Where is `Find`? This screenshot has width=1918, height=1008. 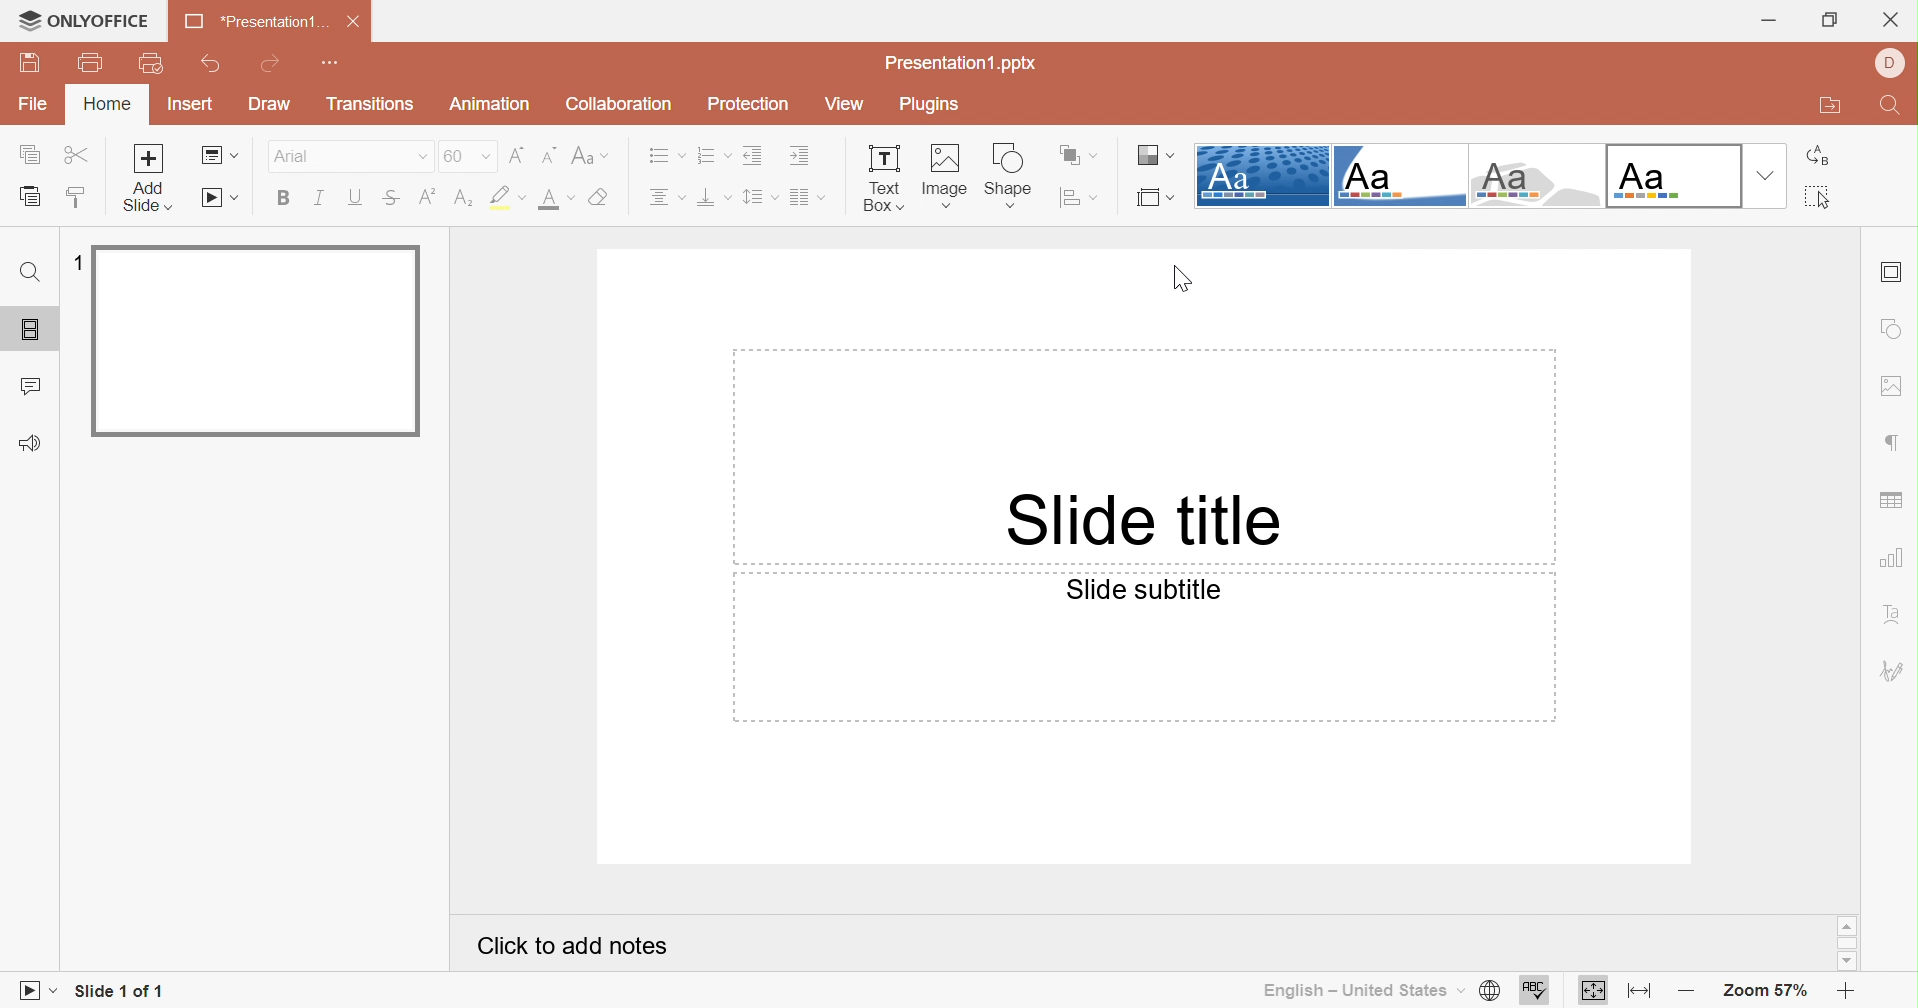 Find is located at coordinates (1895, 107).